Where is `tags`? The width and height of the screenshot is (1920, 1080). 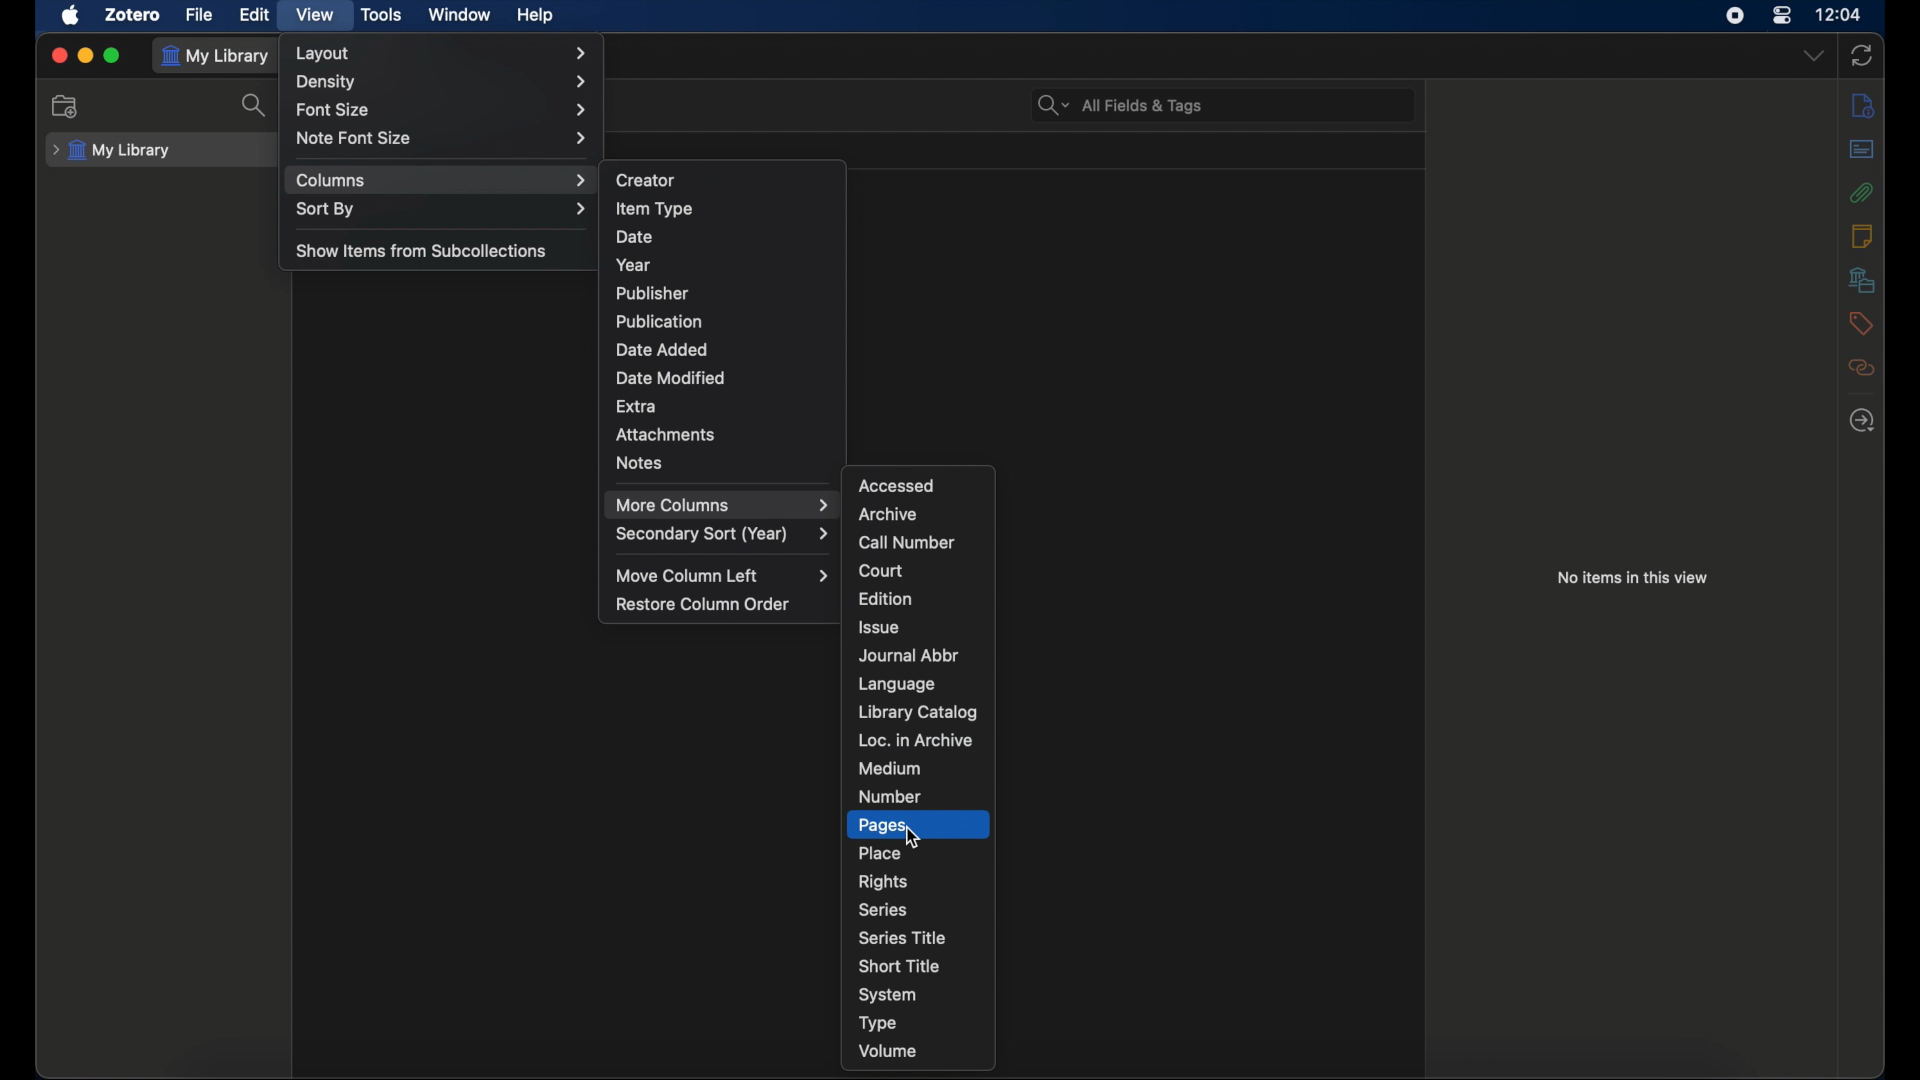 tags is located at coordinates (1860, 322).